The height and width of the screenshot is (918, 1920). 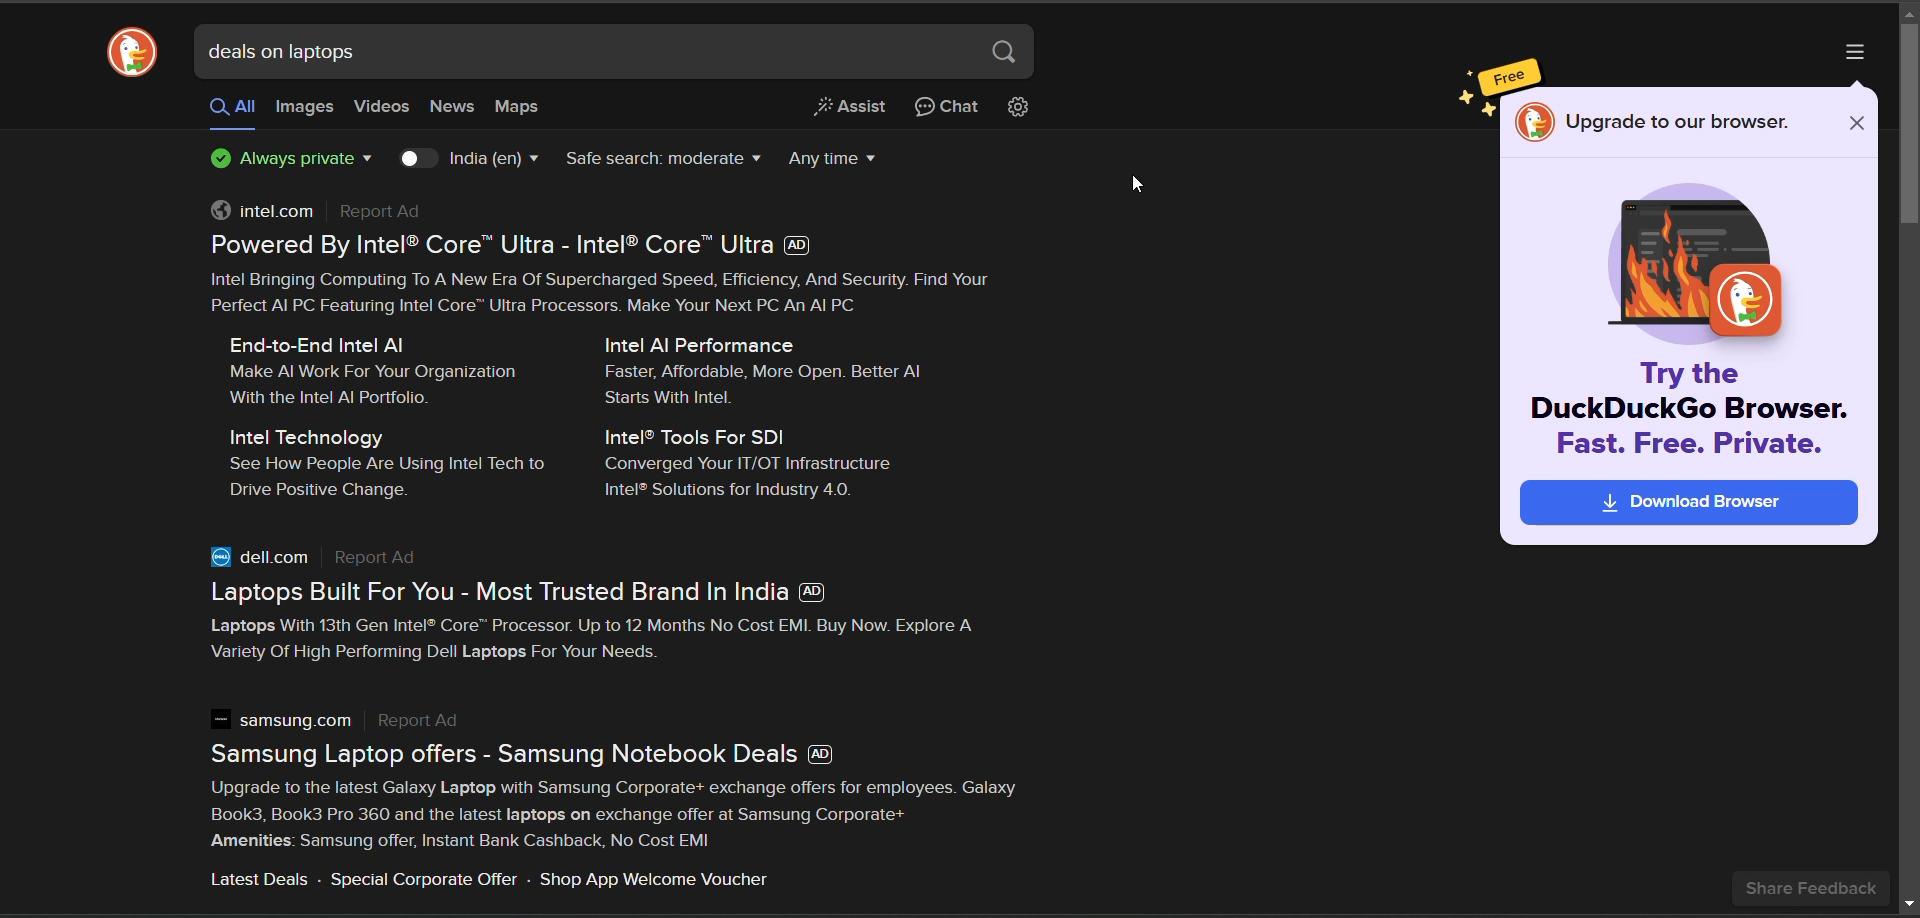 I want to click on End-to-End Intel Al
Make Al Work For Your Organization
With the Intel Al Portfolio., so click(x=373, y=370).